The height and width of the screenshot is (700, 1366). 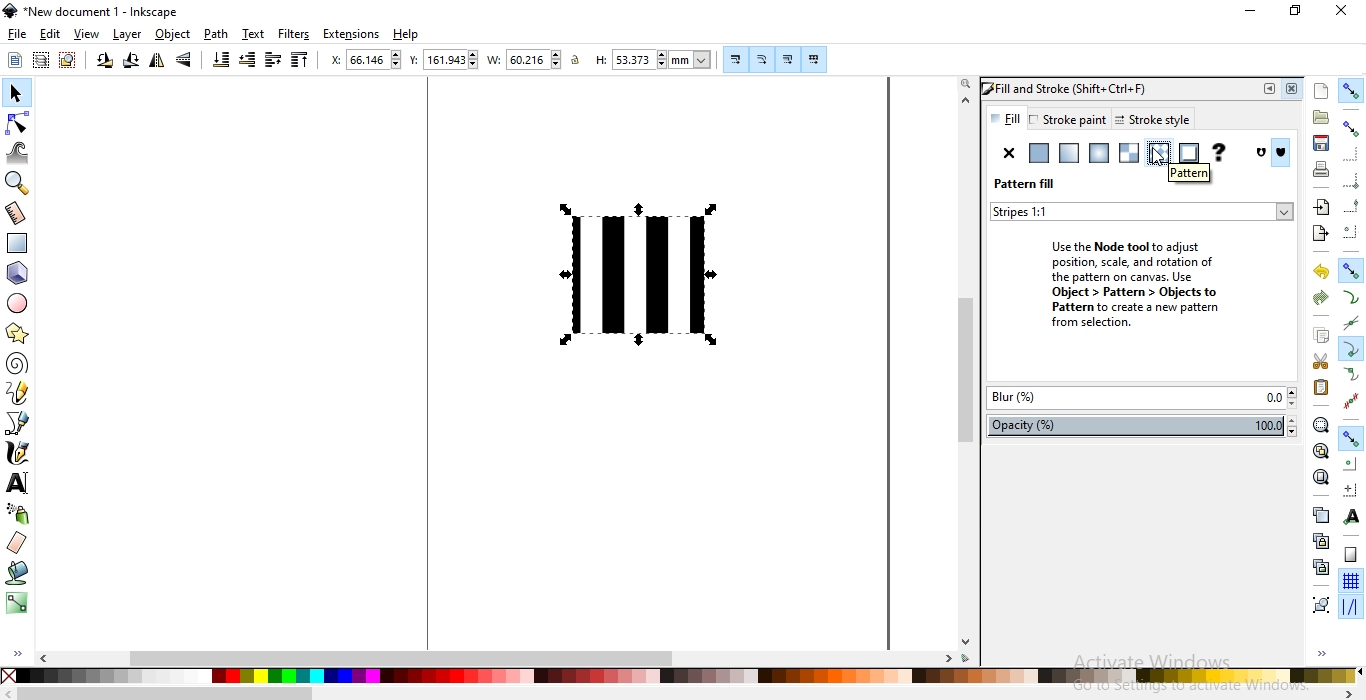 I want to click on 161.943, so click(x=452, y=60).